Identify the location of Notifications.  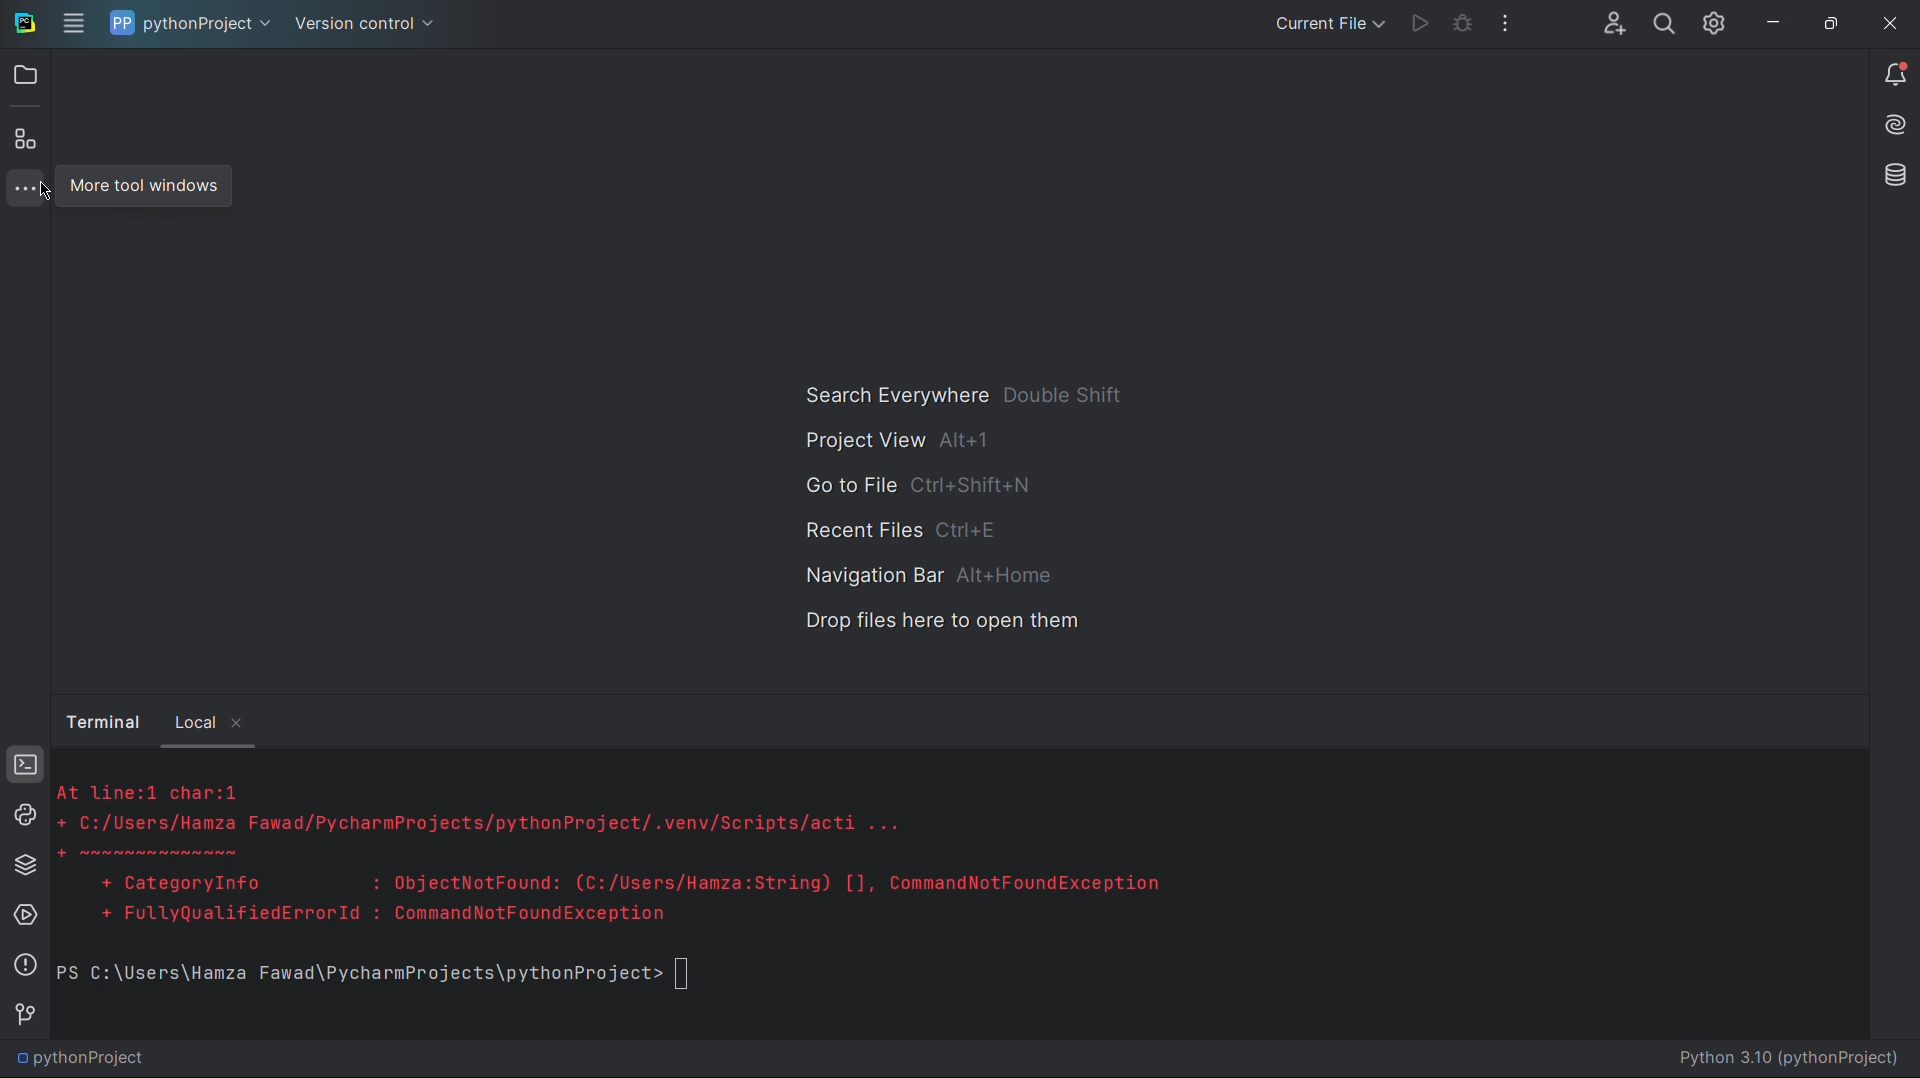
(1898, 77).